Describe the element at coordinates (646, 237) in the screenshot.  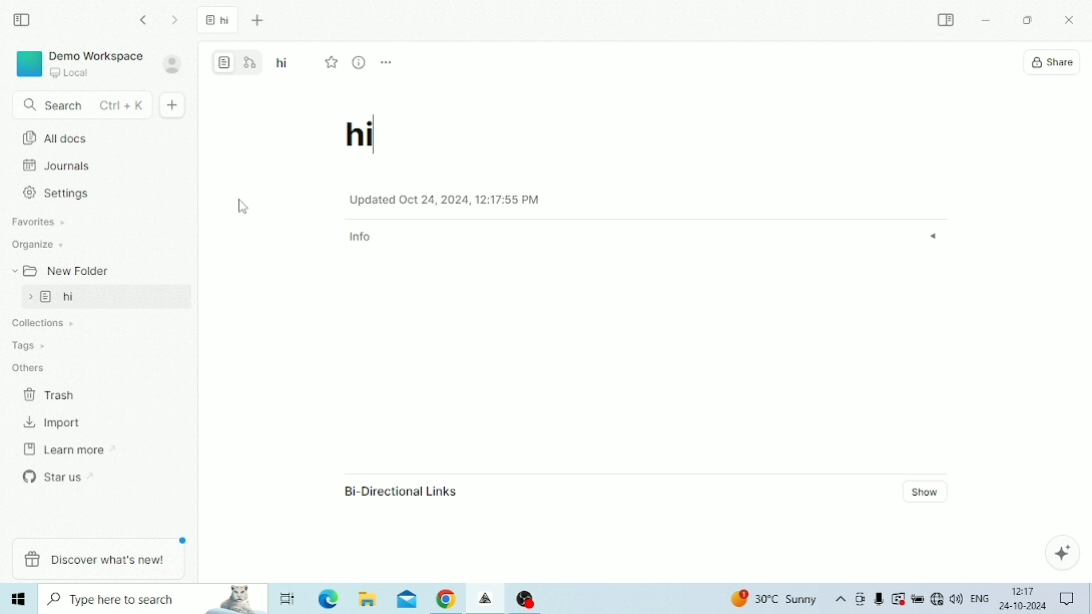
I see `Info` at that location.